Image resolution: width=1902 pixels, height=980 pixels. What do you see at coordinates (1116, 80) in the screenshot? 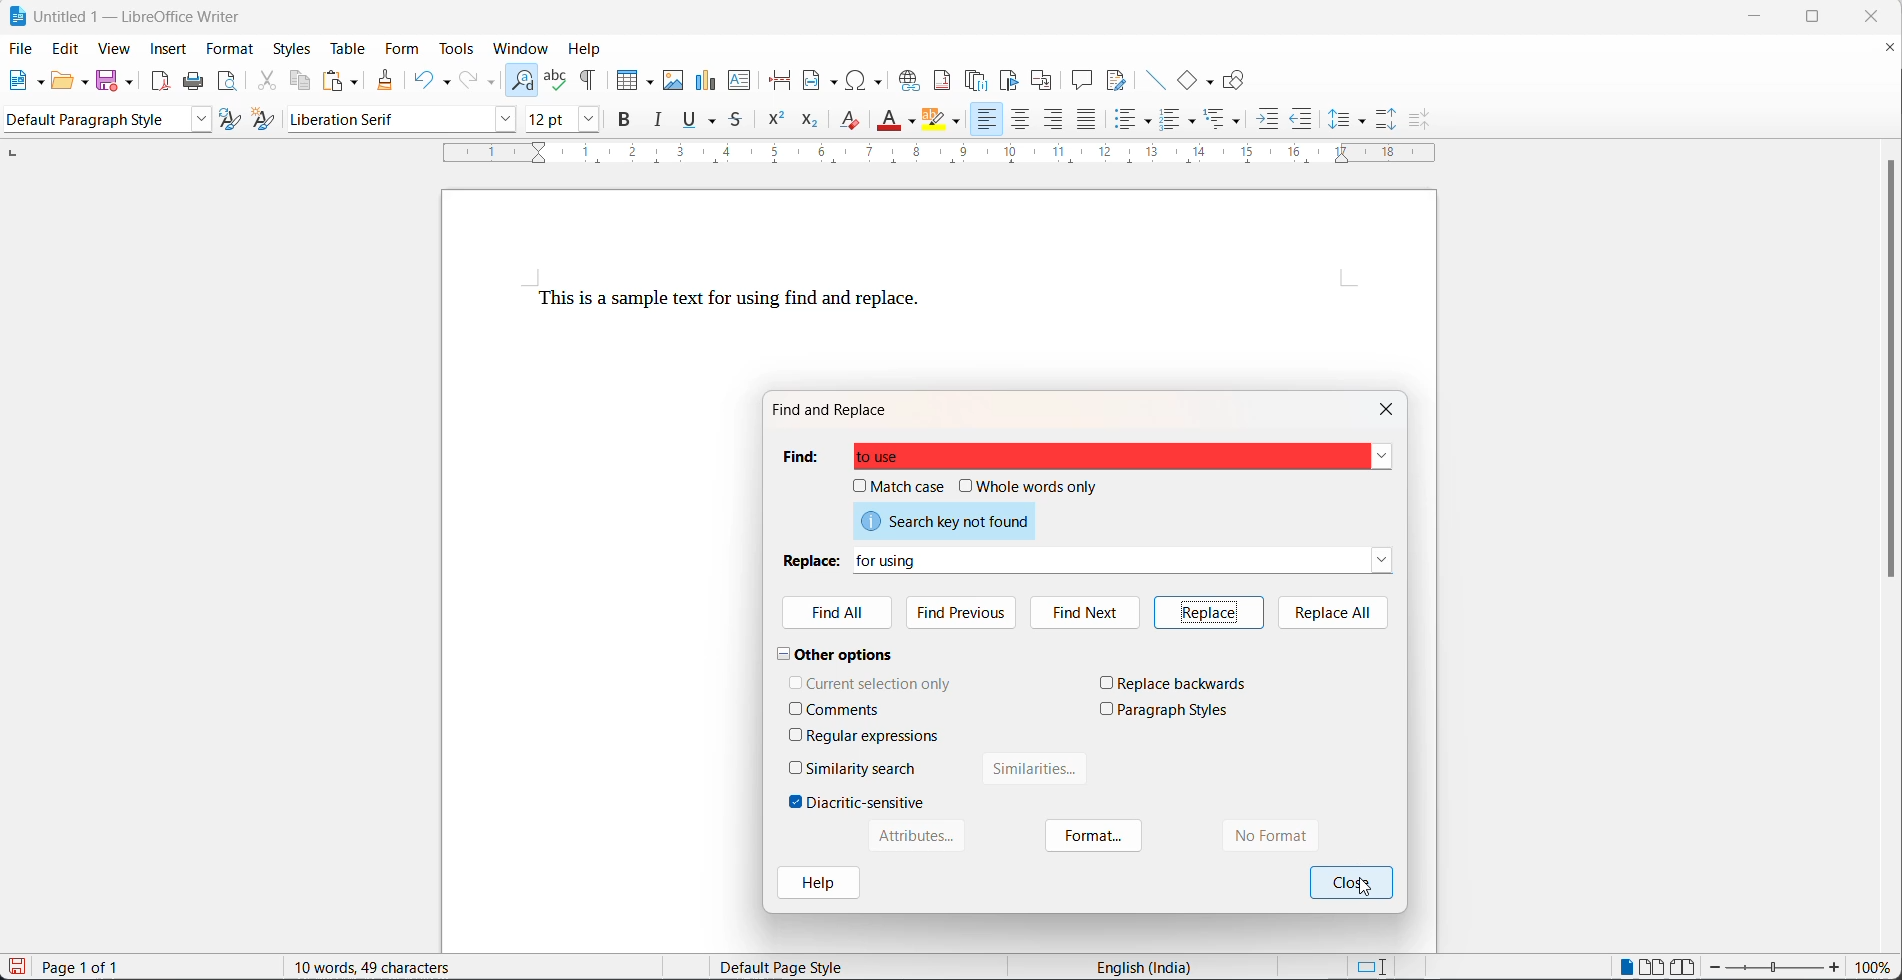
I see `show track changes functions` at bounding box center [1116, 80].